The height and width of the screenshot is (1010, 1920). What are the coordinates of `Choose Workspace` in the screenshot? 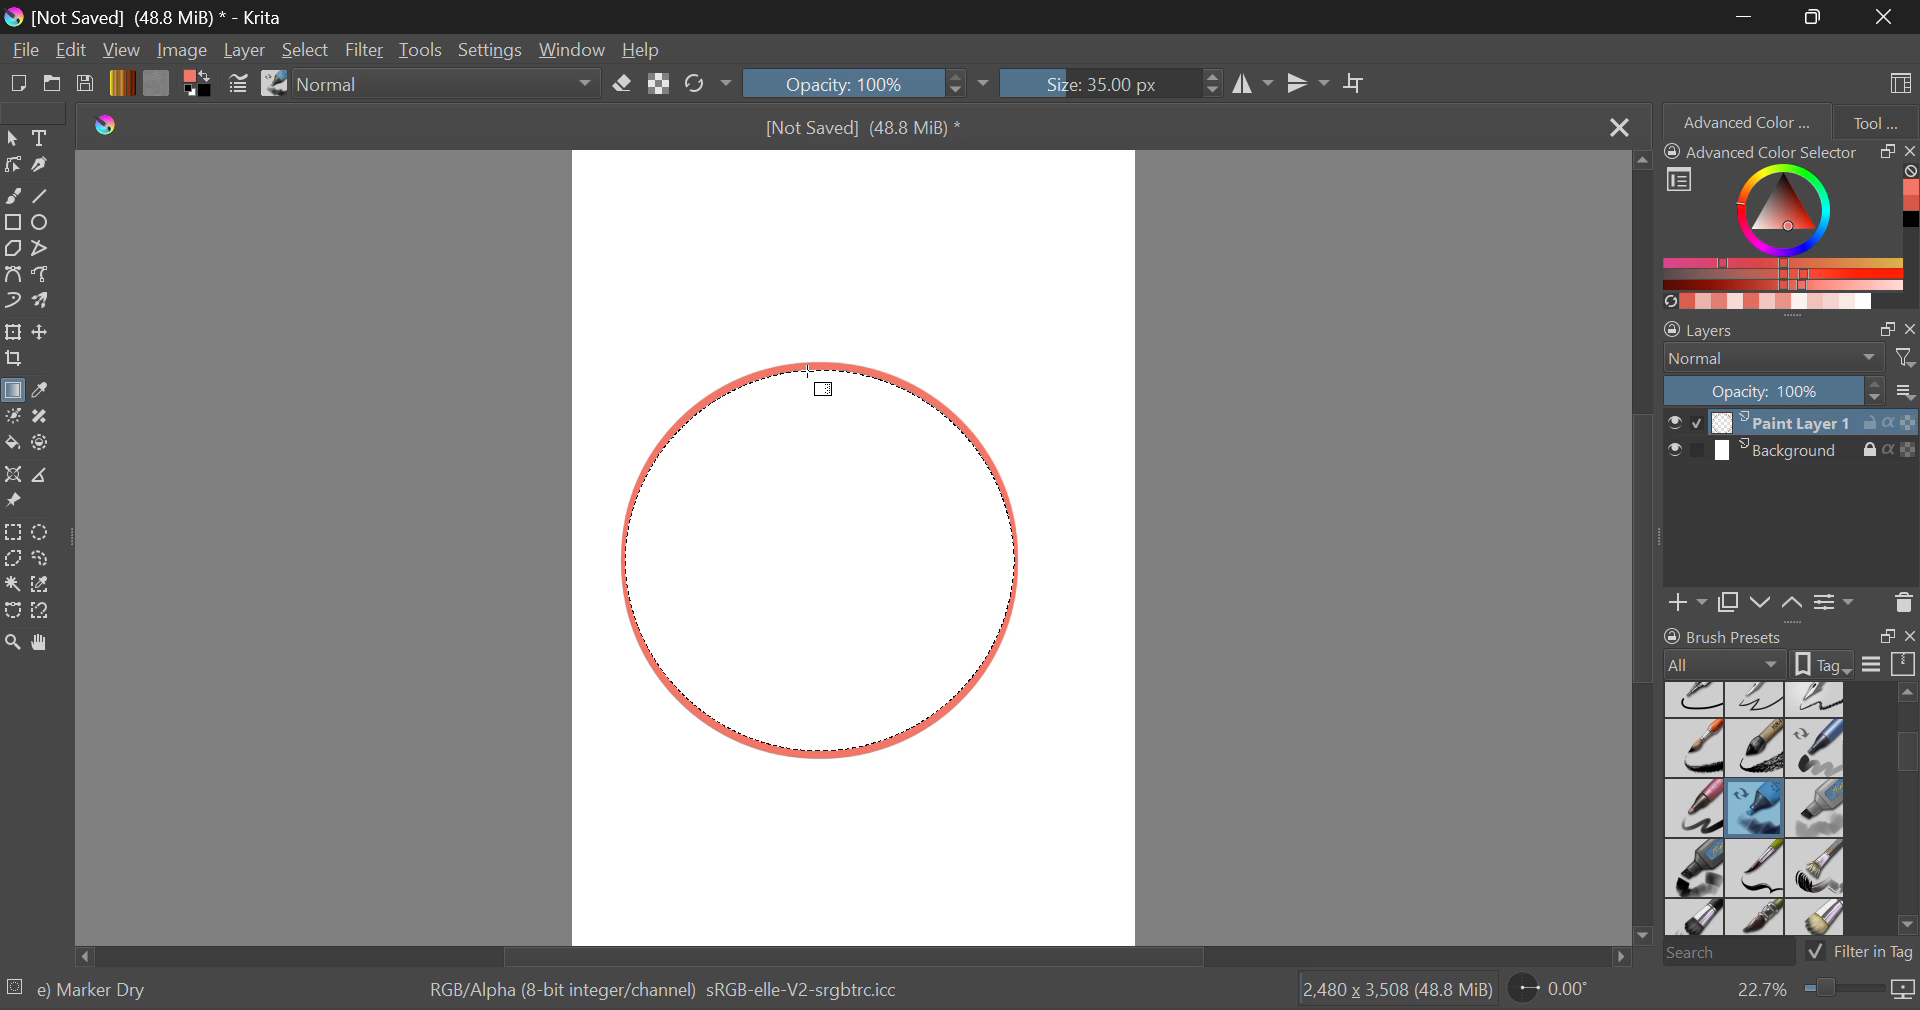 It's located at (1897, 81).